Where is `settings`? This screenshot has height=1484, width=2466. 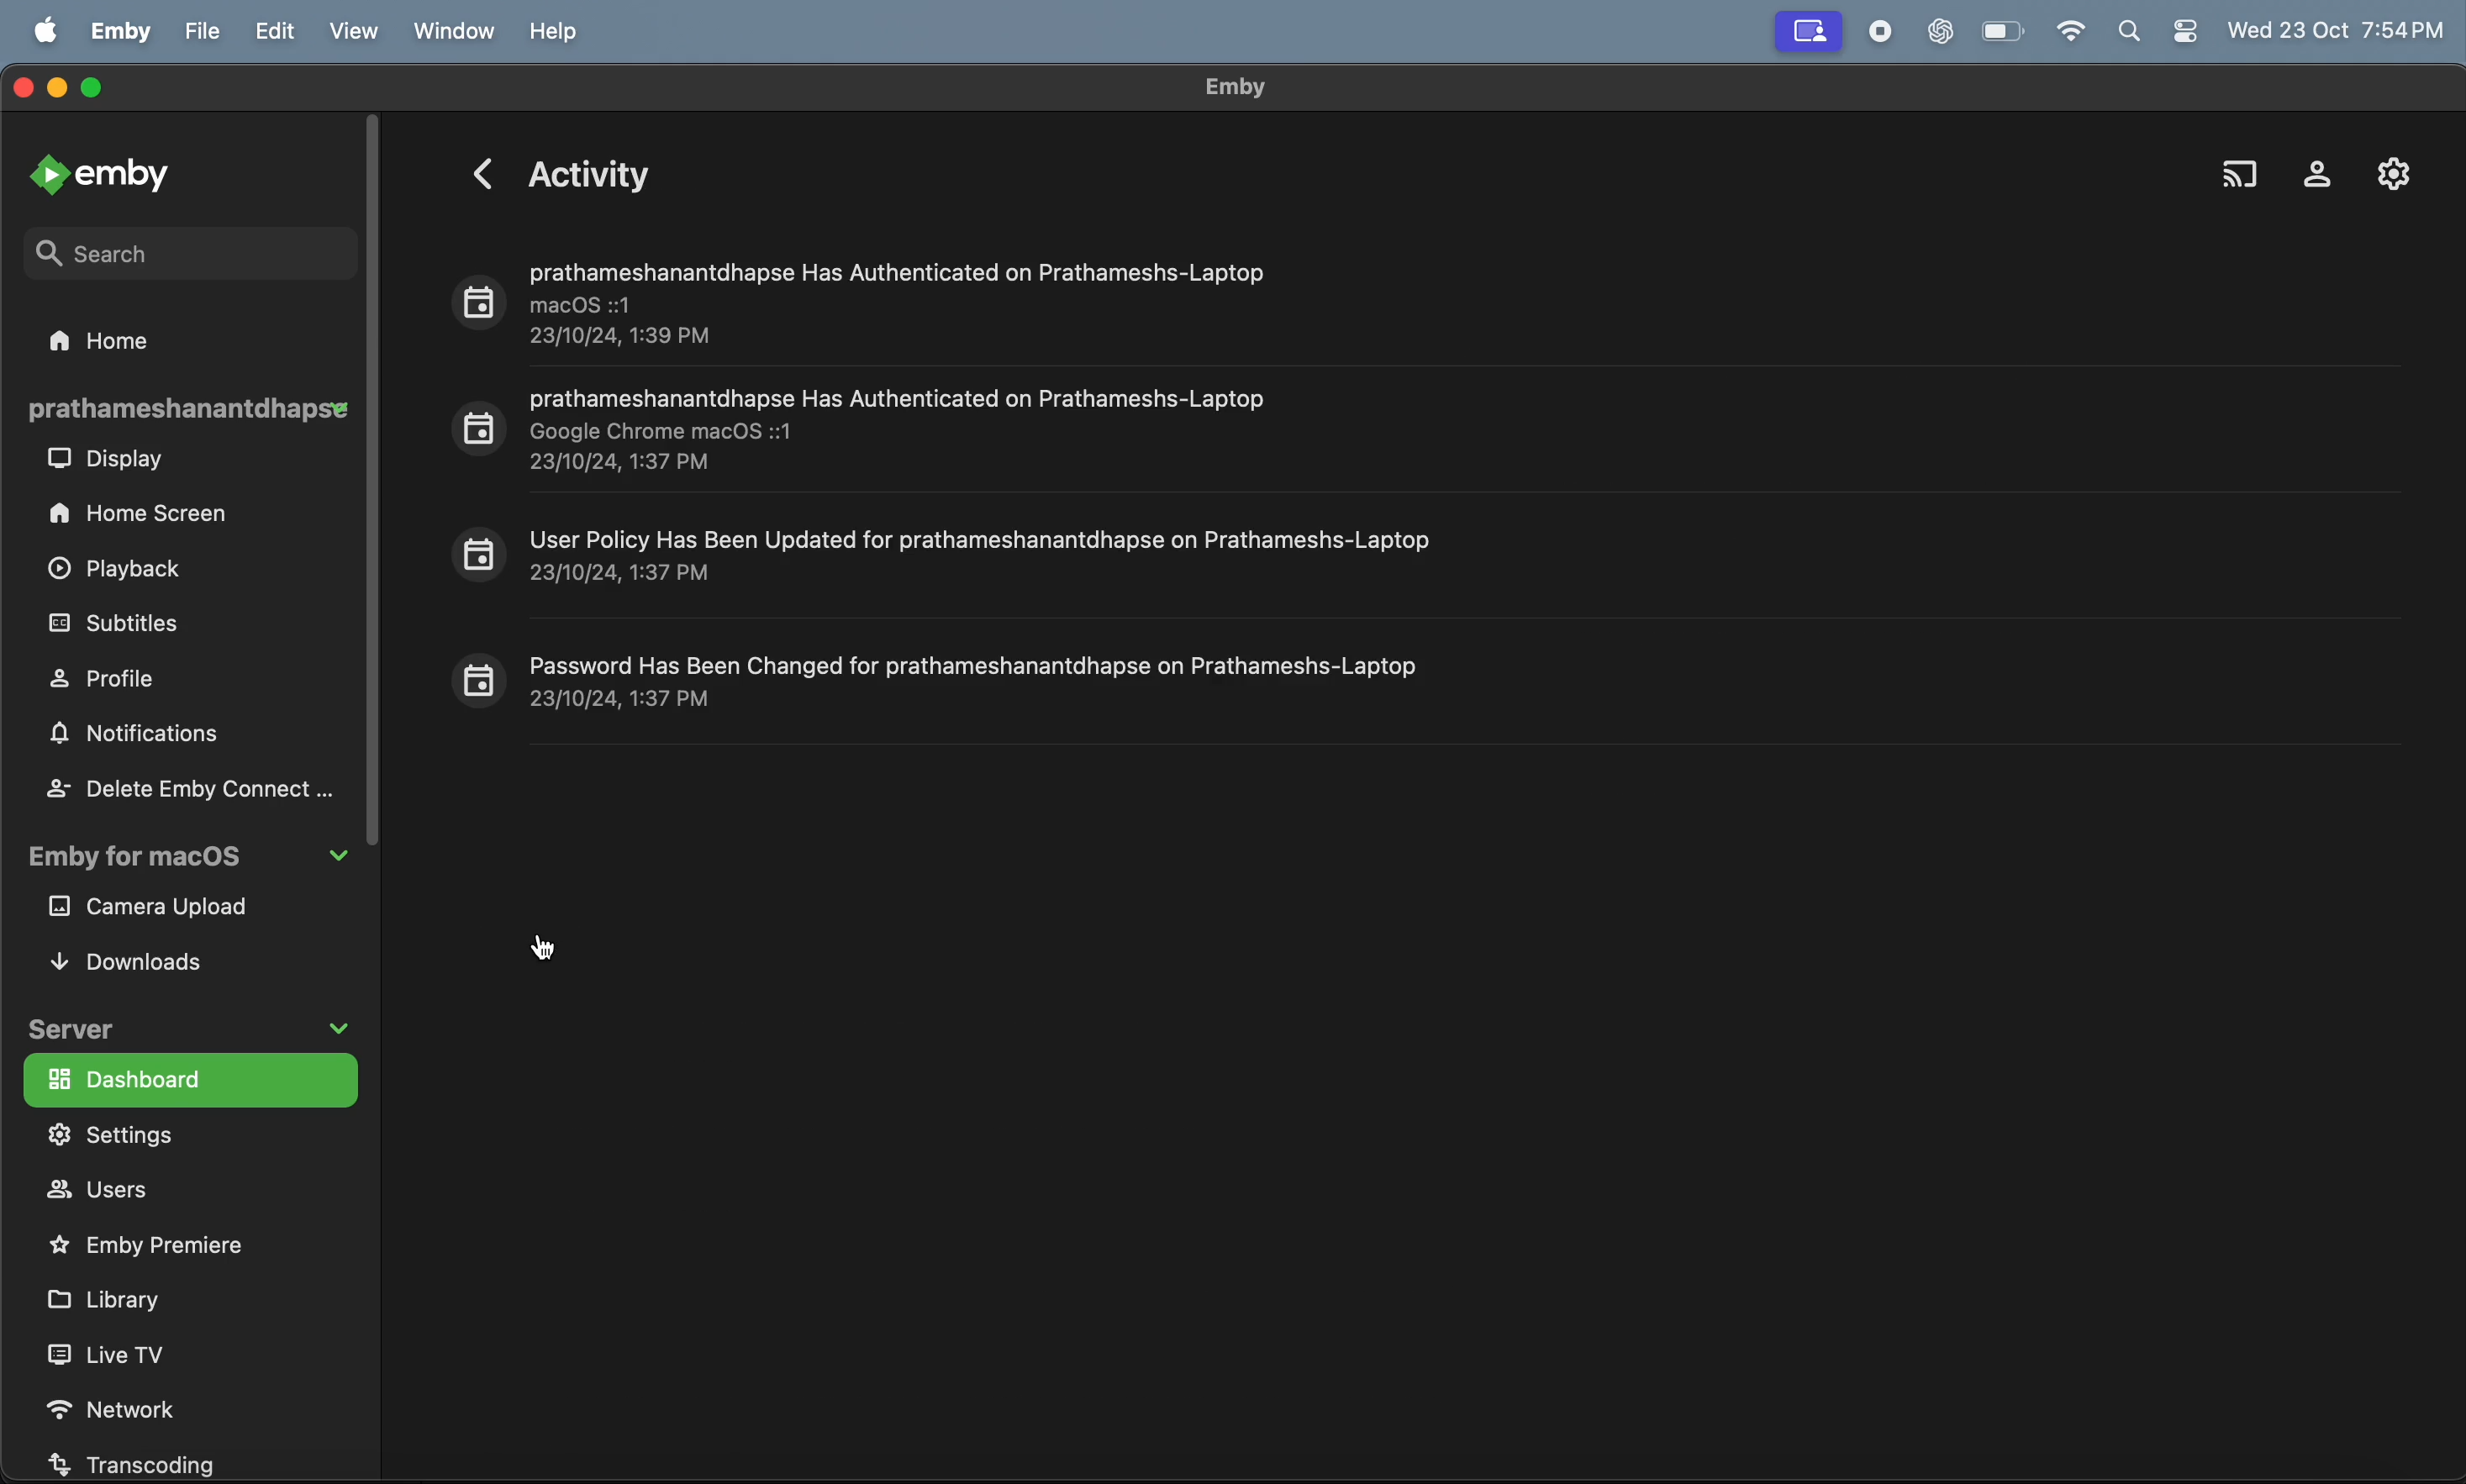 settings is located at coordinates (2385, 173).